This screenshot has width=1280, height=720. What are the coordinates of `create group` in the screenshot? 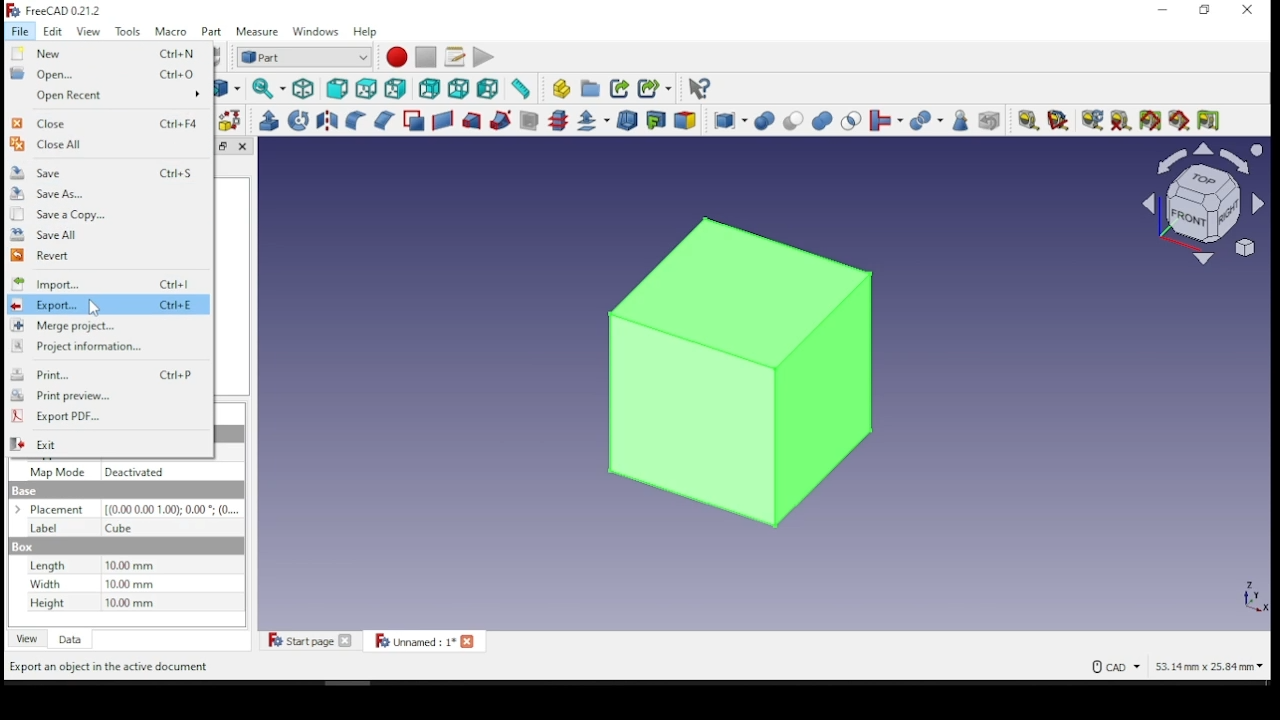 It's located at (588, 88).